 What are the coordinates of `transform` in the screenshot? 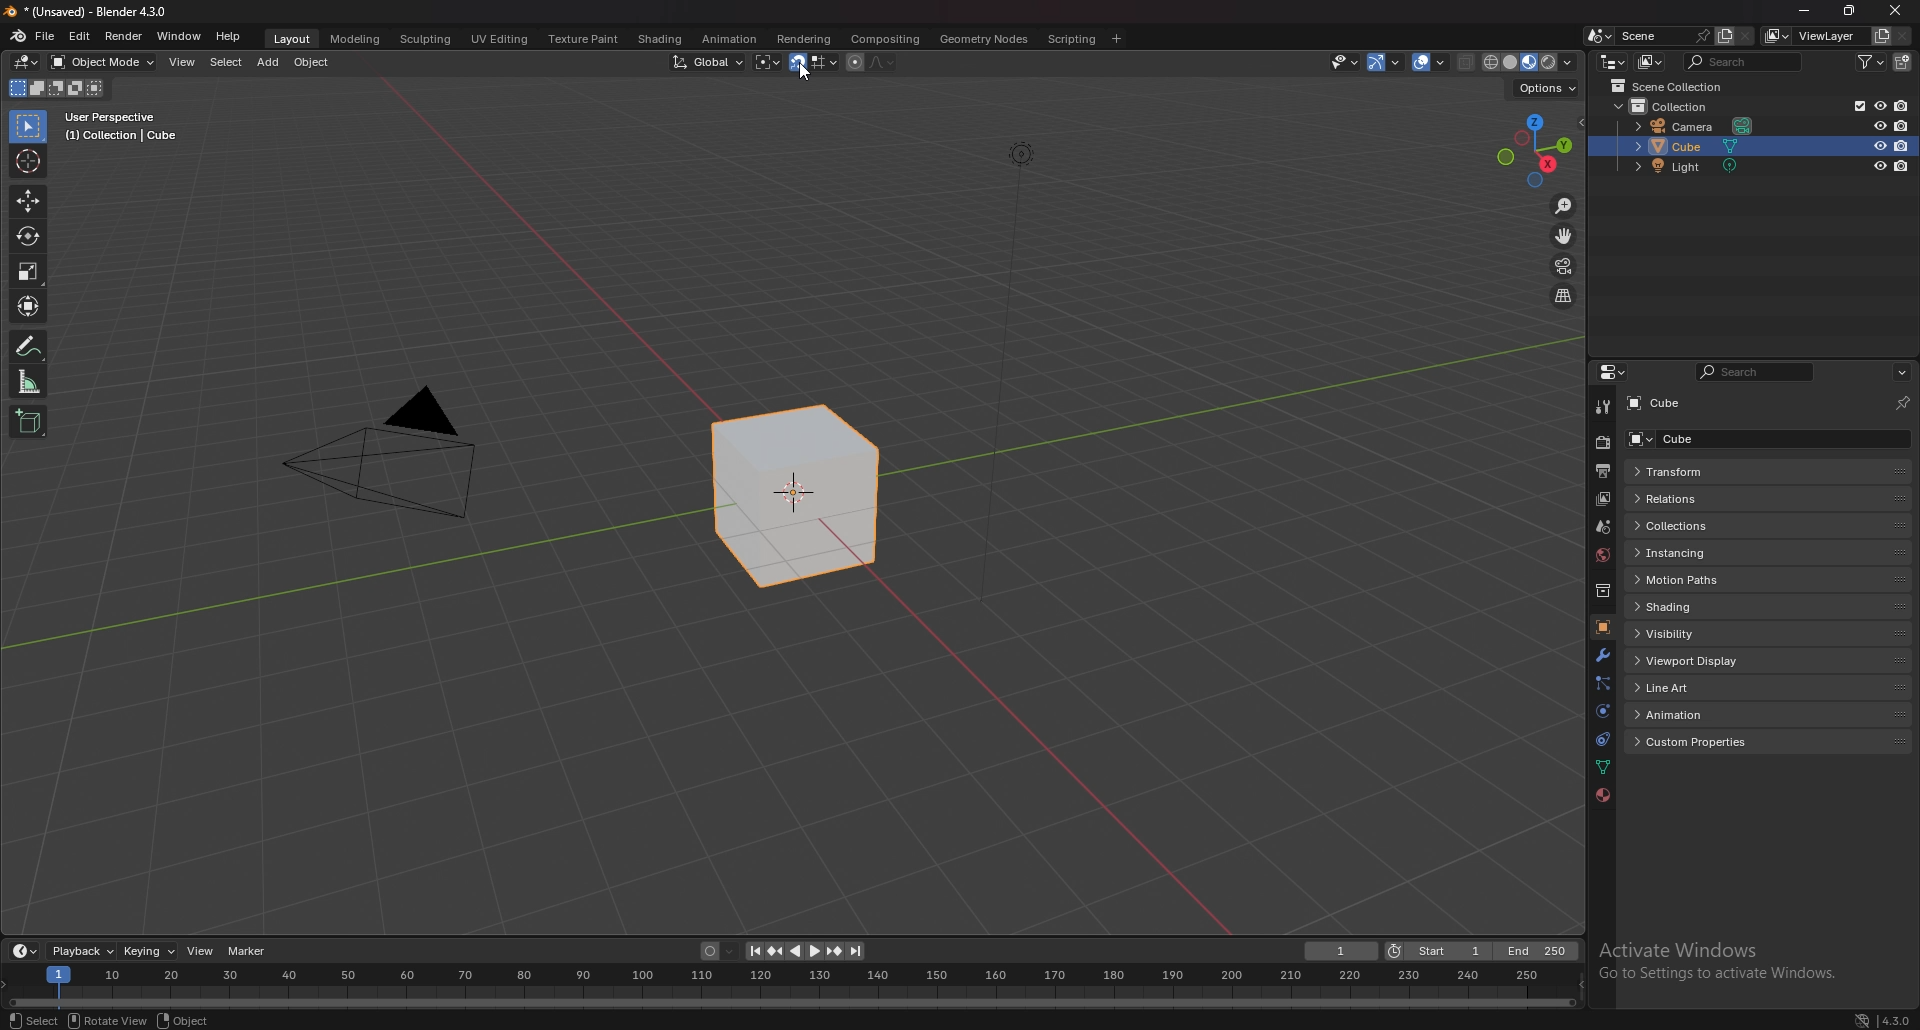 It's located at (30, 305).